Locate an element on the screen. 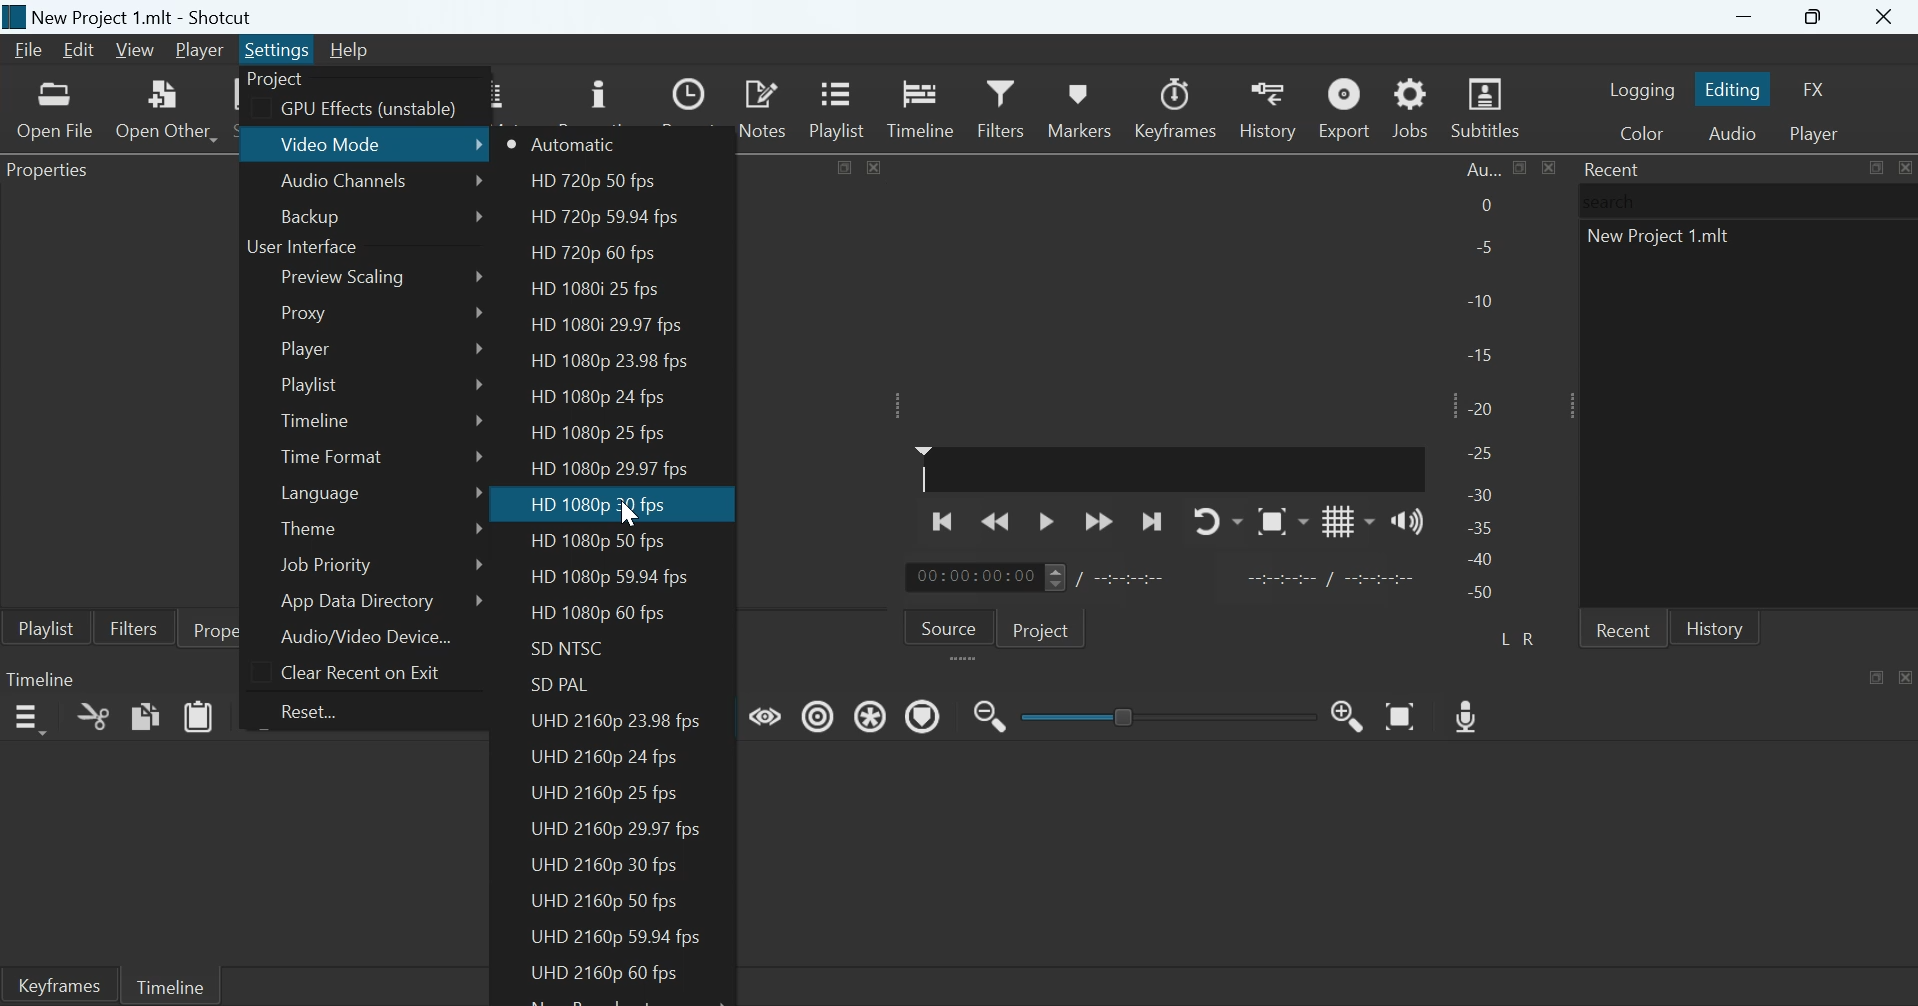 This screenshot has height=1006, width=1918. UHD 2160p 30 fps is located at coordinates (611, 865).